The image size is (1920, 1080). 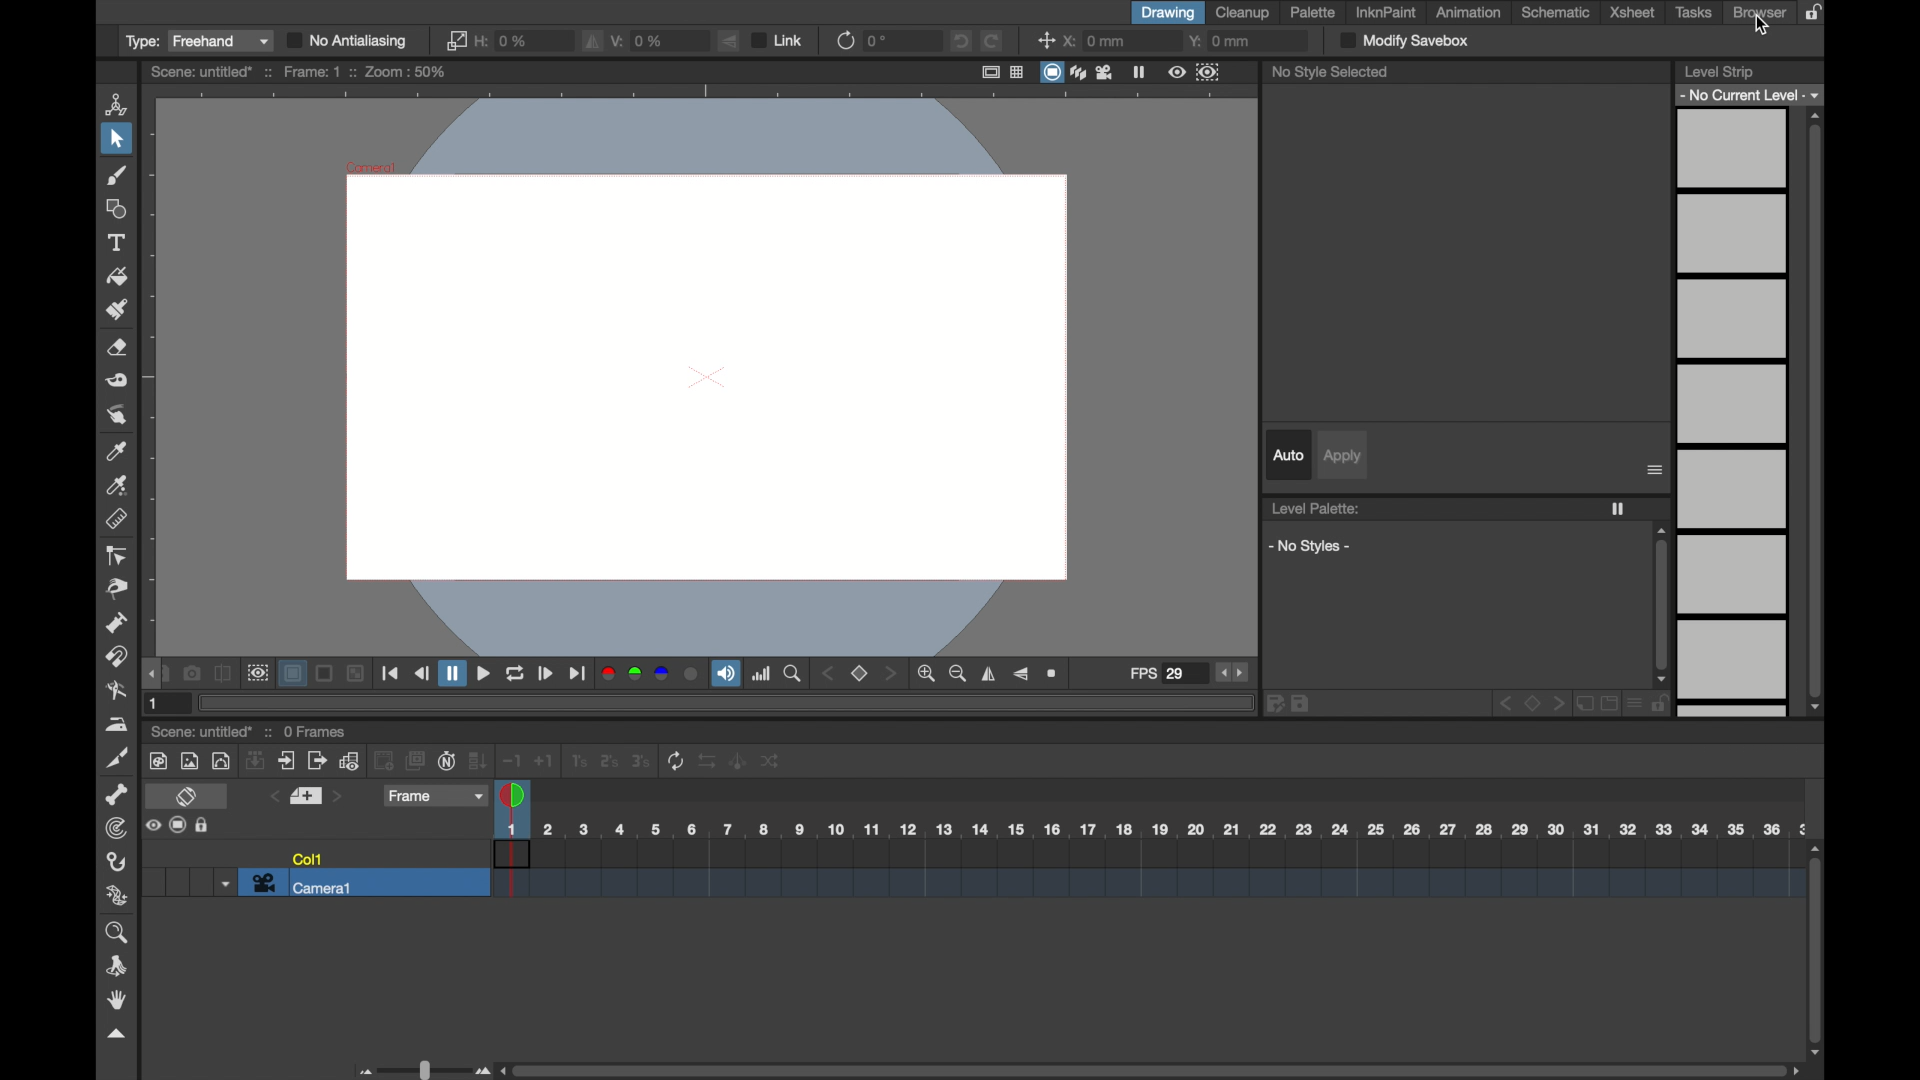 I want to click on apply, so click(x=1343, y=456).